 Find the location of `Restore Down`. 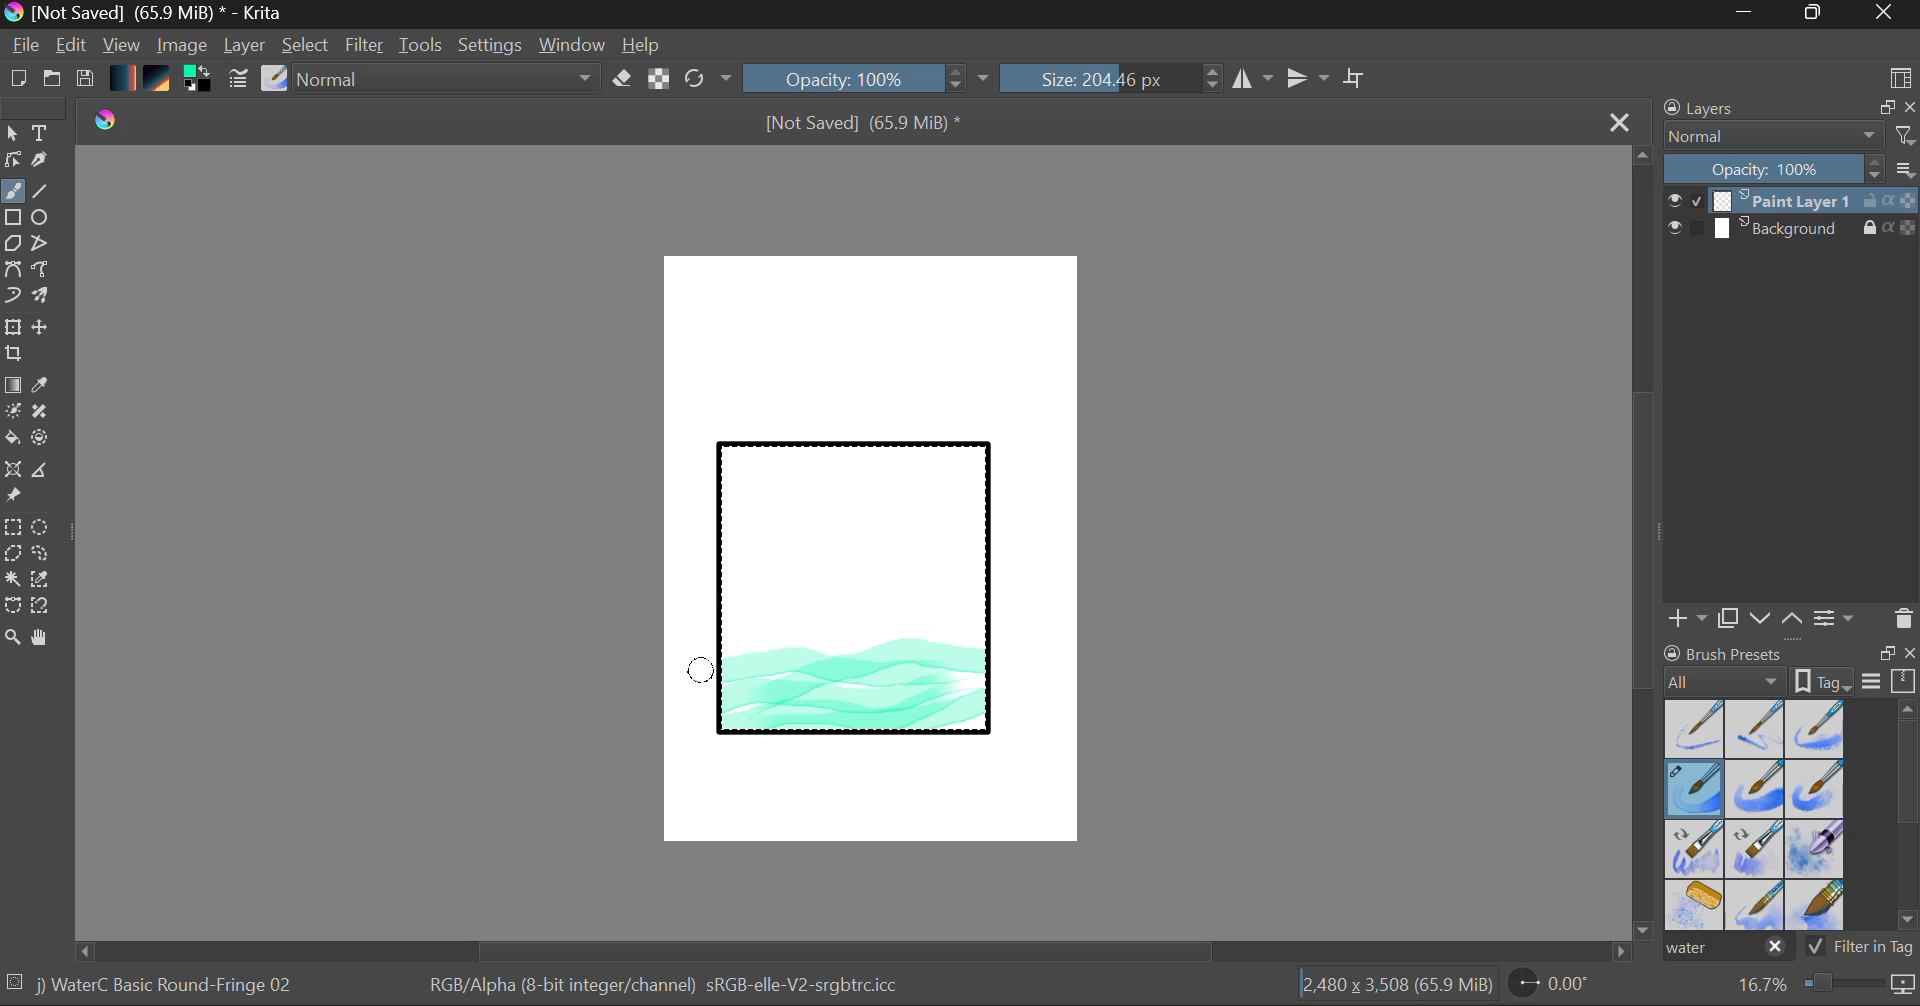

Restore Down is located at coordinates (1751, 14).